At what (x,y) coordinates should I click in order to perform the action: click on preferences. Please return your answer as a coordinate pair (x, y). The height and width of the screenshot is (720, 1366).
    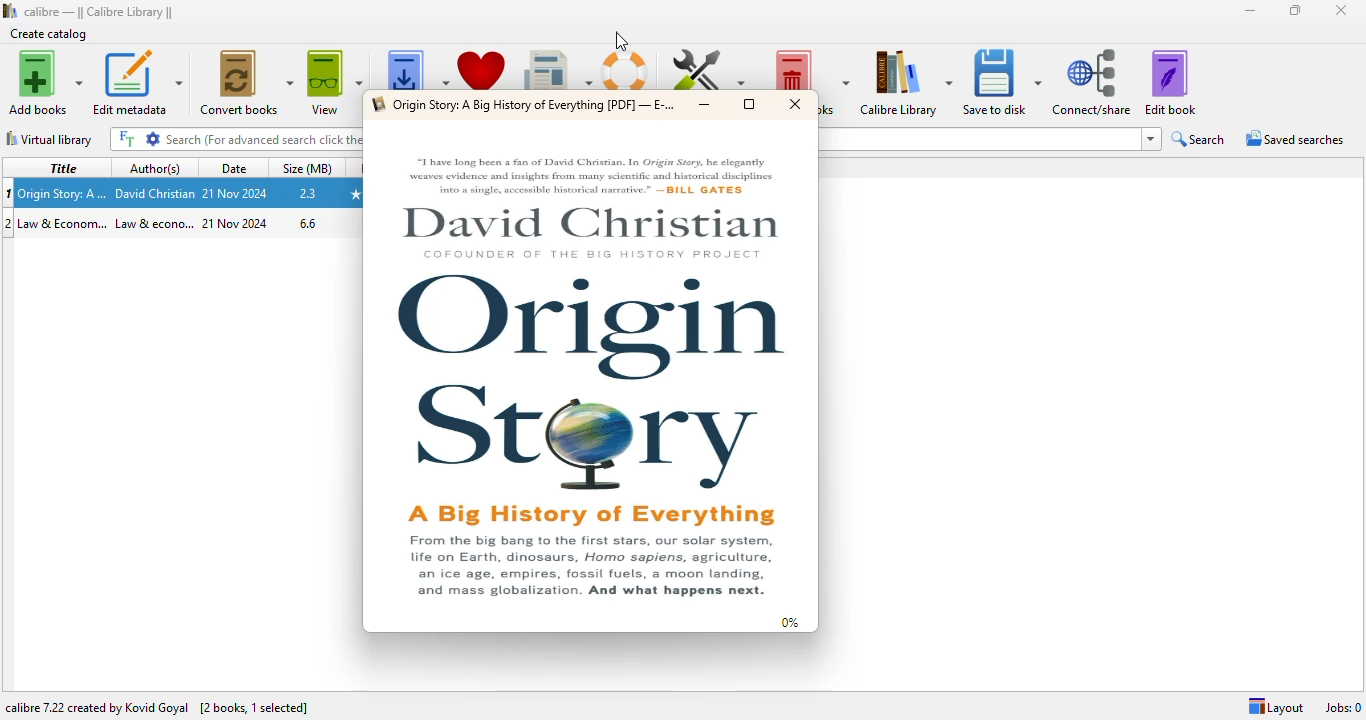
    Looking at the image, I should click on (704, 68).